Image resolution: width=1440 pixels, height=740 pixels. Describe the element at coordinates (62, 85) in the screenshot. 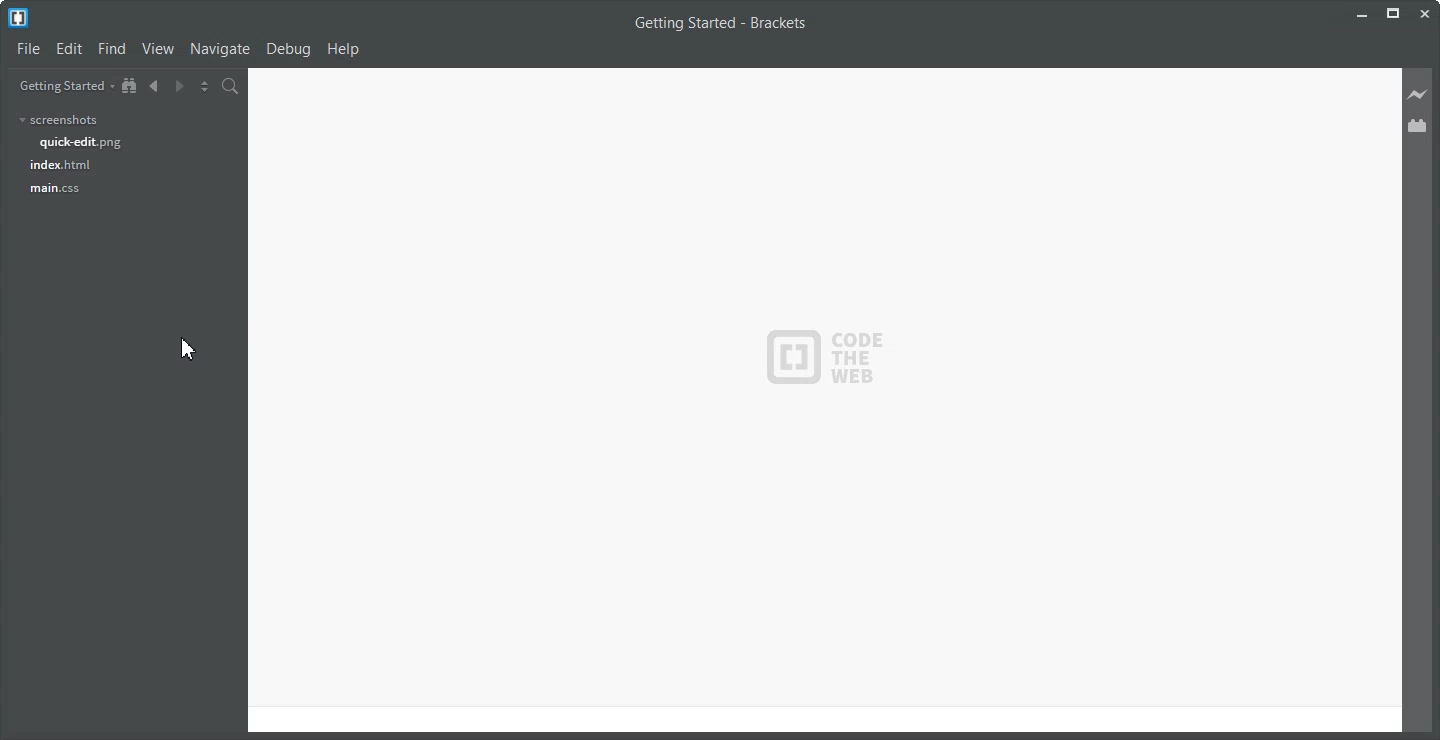

I see `Getting Started` at that location.